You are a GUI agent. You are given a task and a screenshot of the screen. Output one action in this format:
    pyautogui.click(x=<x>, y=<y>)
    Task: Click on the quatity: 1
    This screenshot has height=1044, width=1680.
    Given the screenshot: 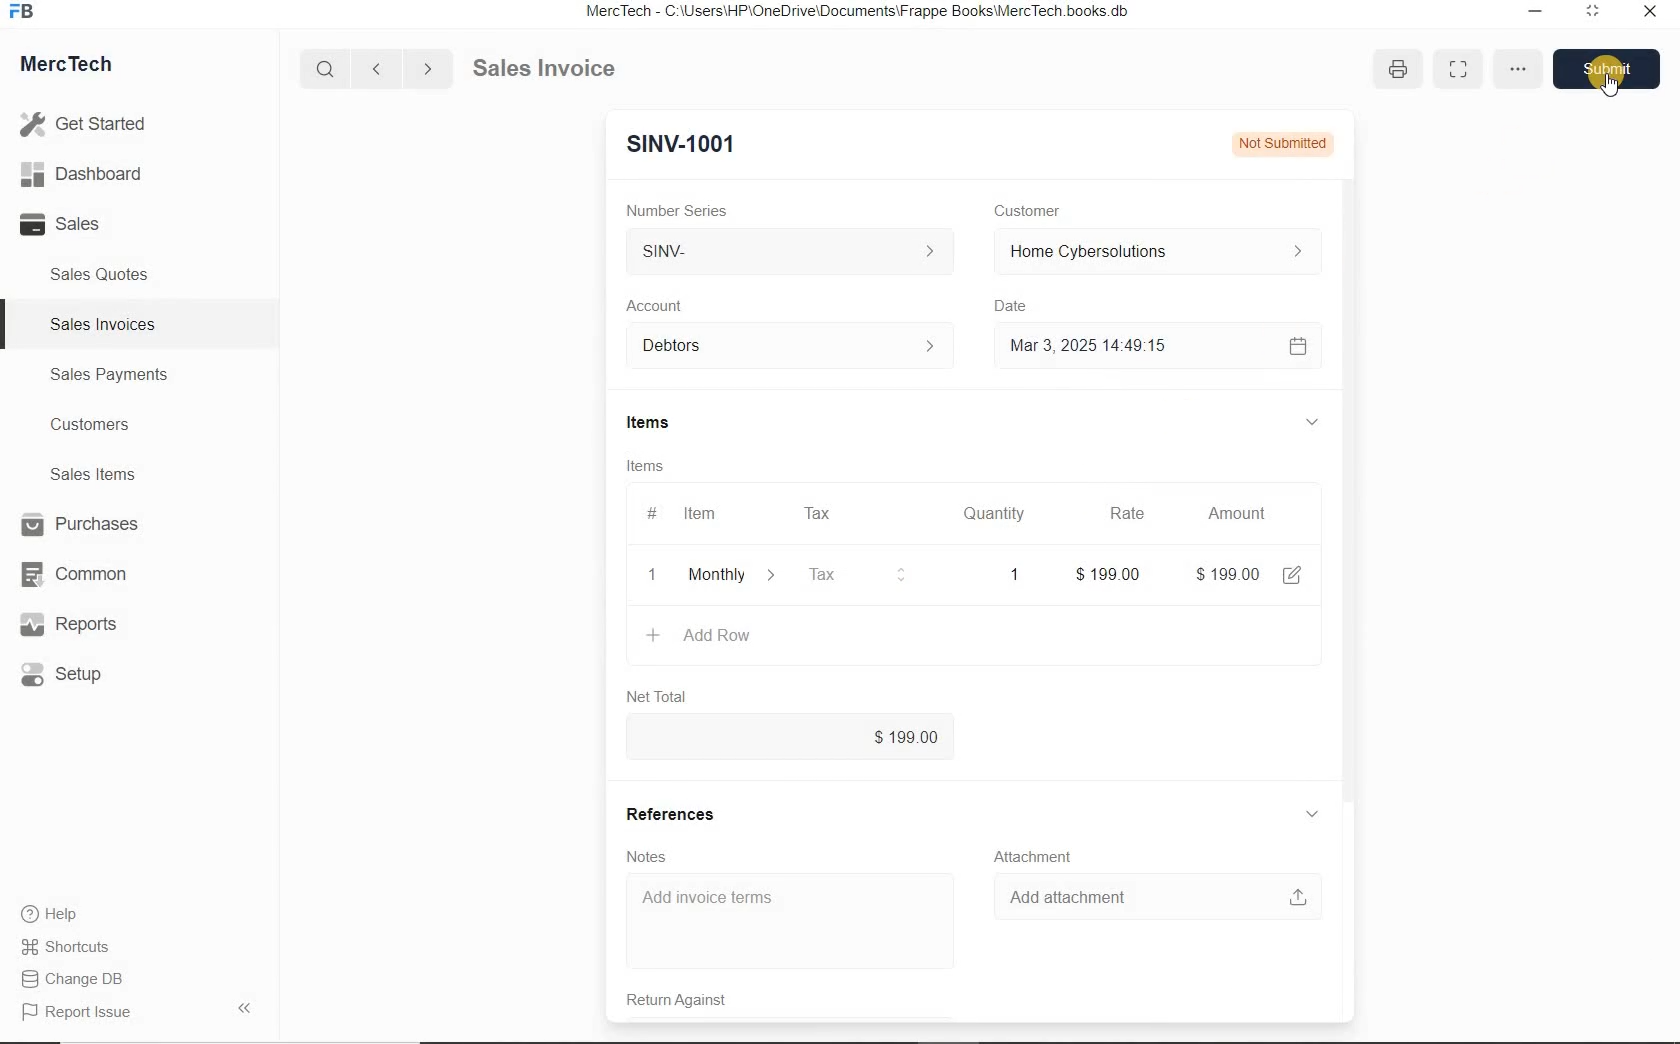 What is the action you would take?
    pyautogui.click(x=1010, y=573)
    